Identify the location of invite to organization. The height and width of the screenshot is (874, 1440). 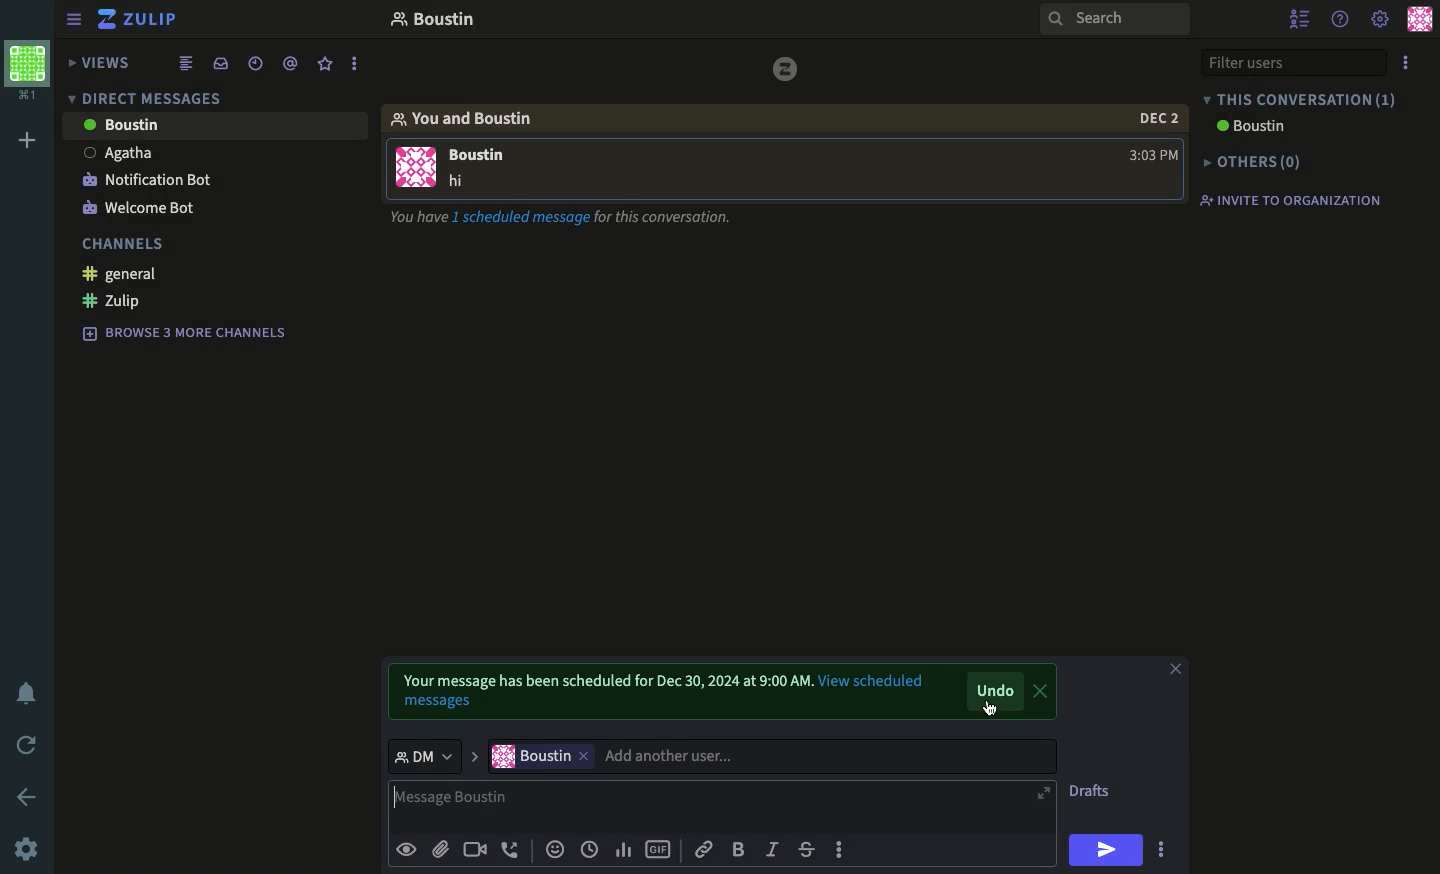
(1299, 199).